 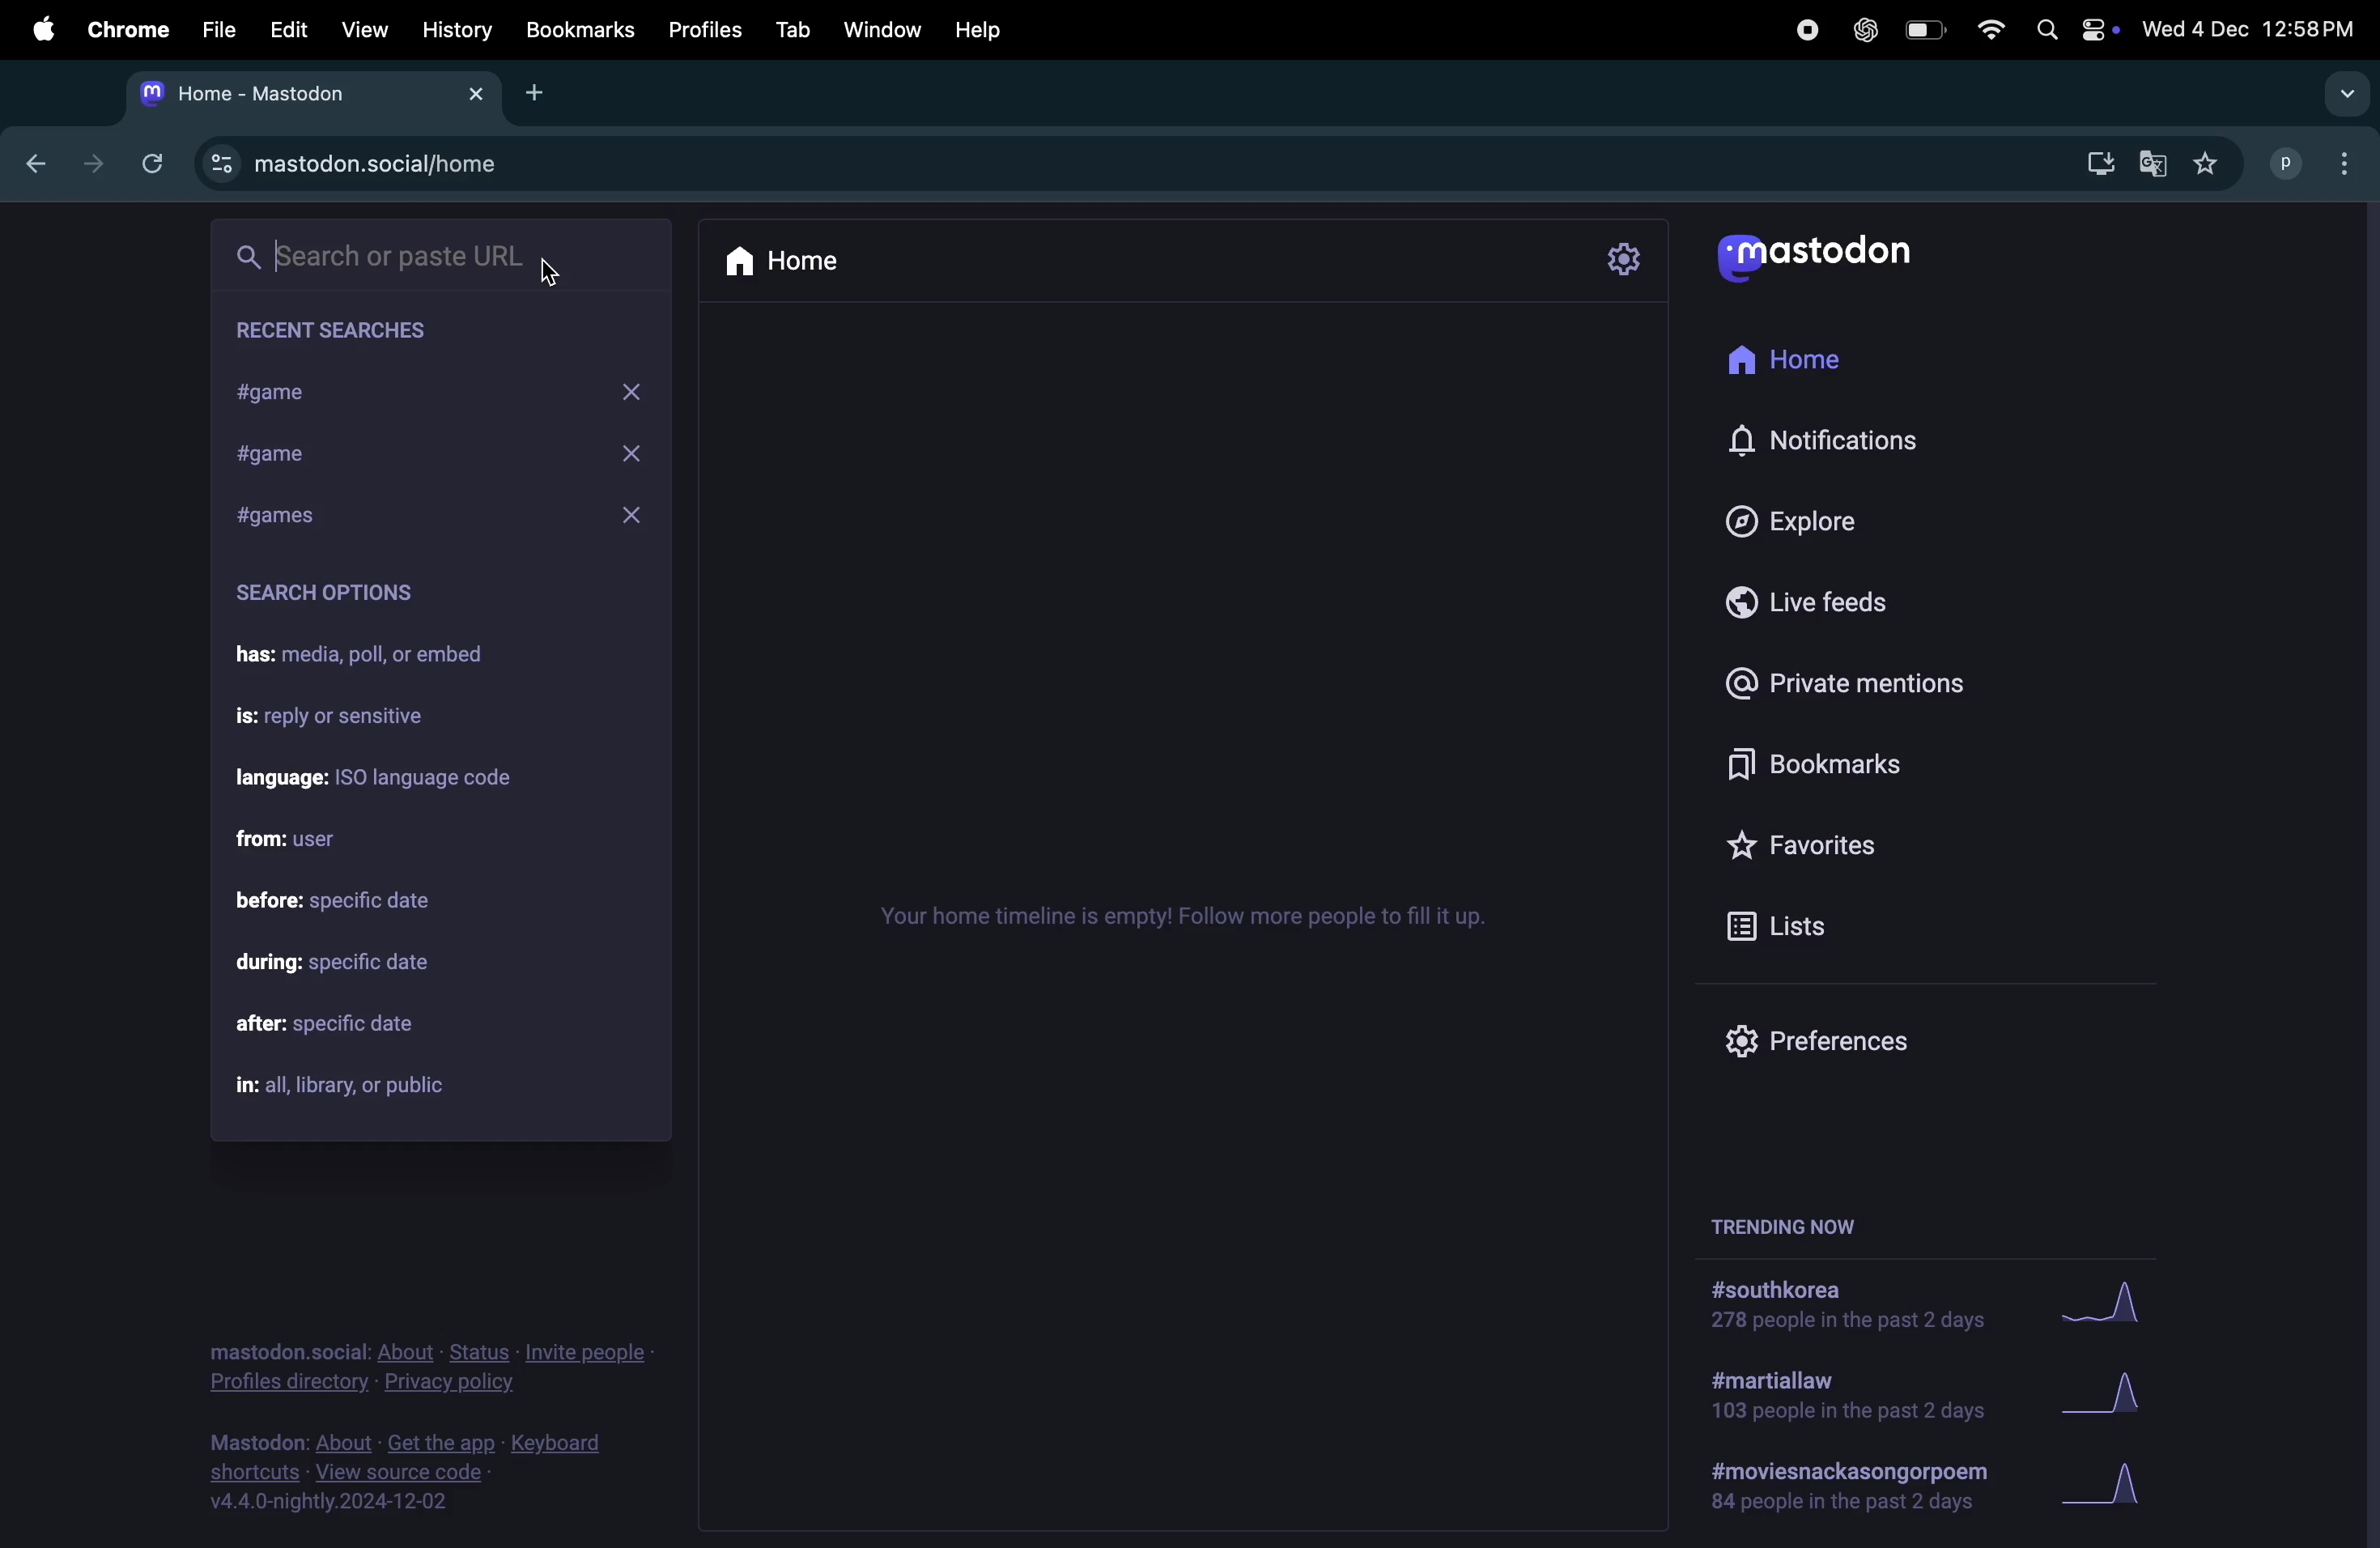 I want to click on has media poll, so click(x=377, y=658).